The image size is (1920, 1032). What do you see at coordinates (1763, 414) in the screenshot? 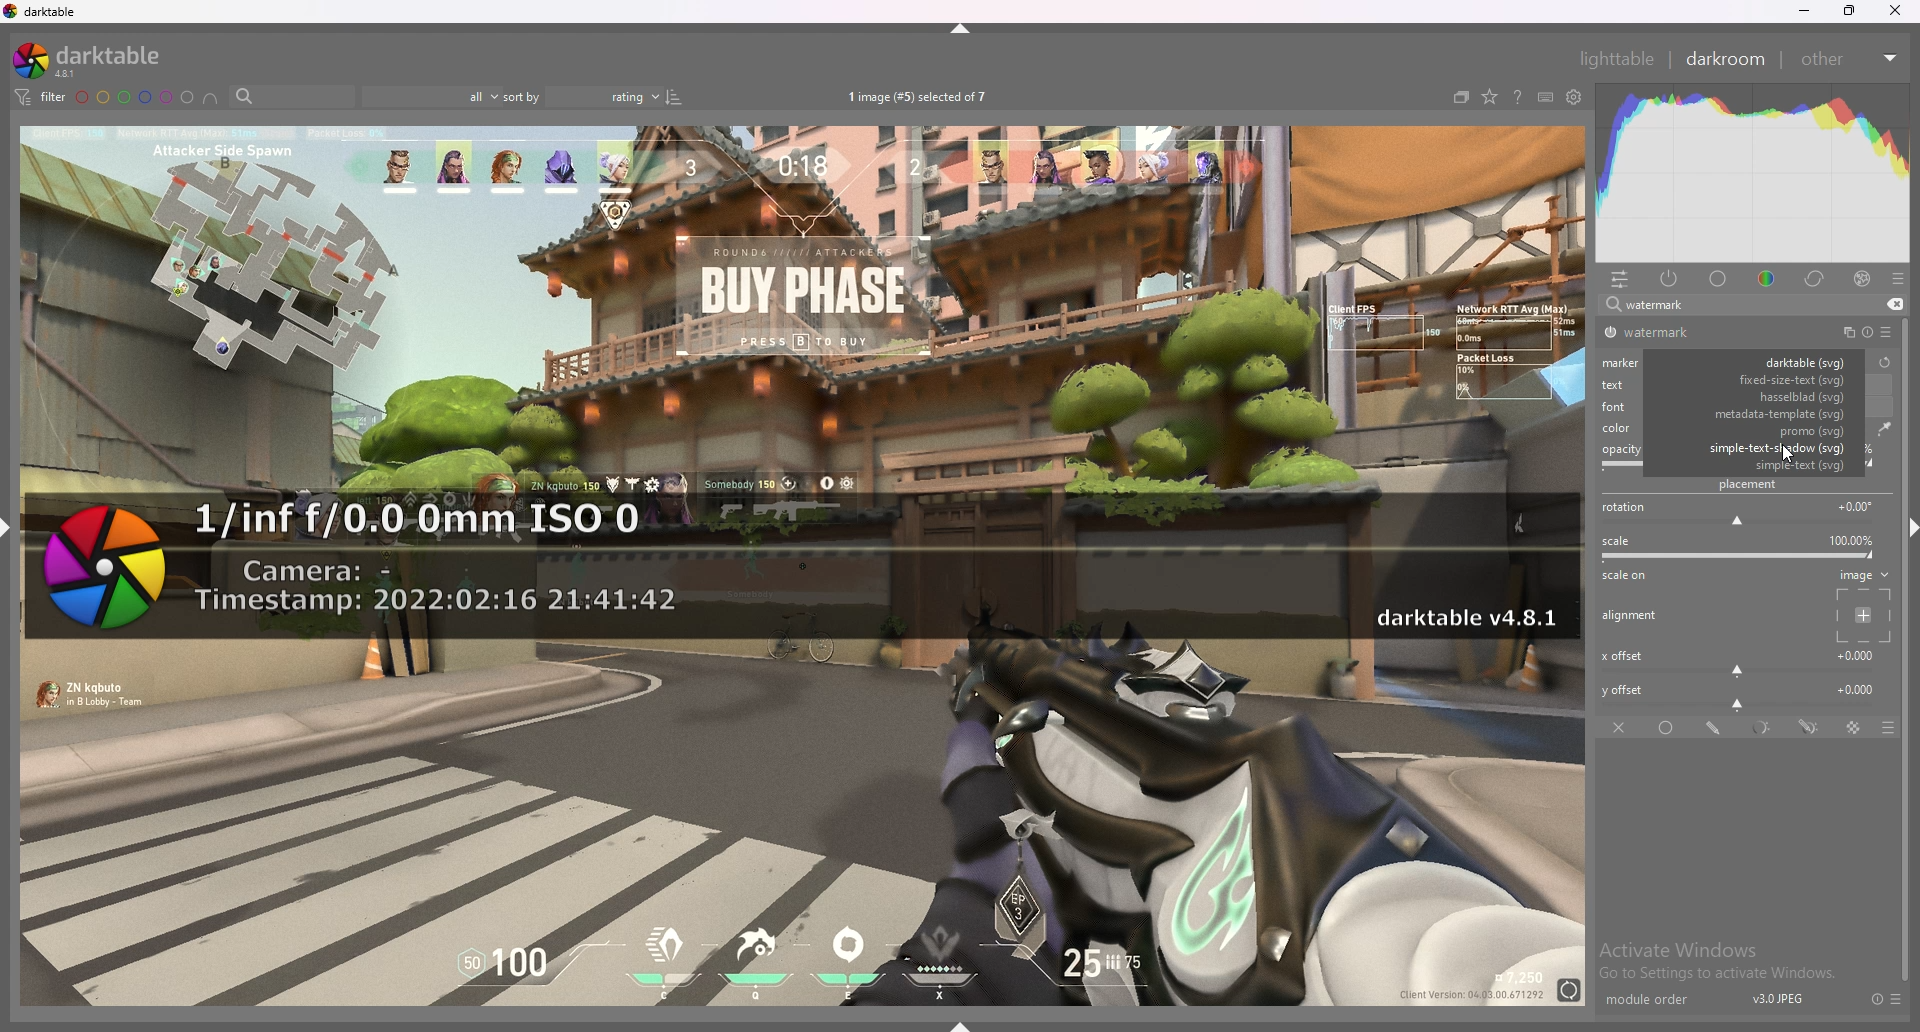
I see `metadata template svg` at bounding box center [1763, 414].